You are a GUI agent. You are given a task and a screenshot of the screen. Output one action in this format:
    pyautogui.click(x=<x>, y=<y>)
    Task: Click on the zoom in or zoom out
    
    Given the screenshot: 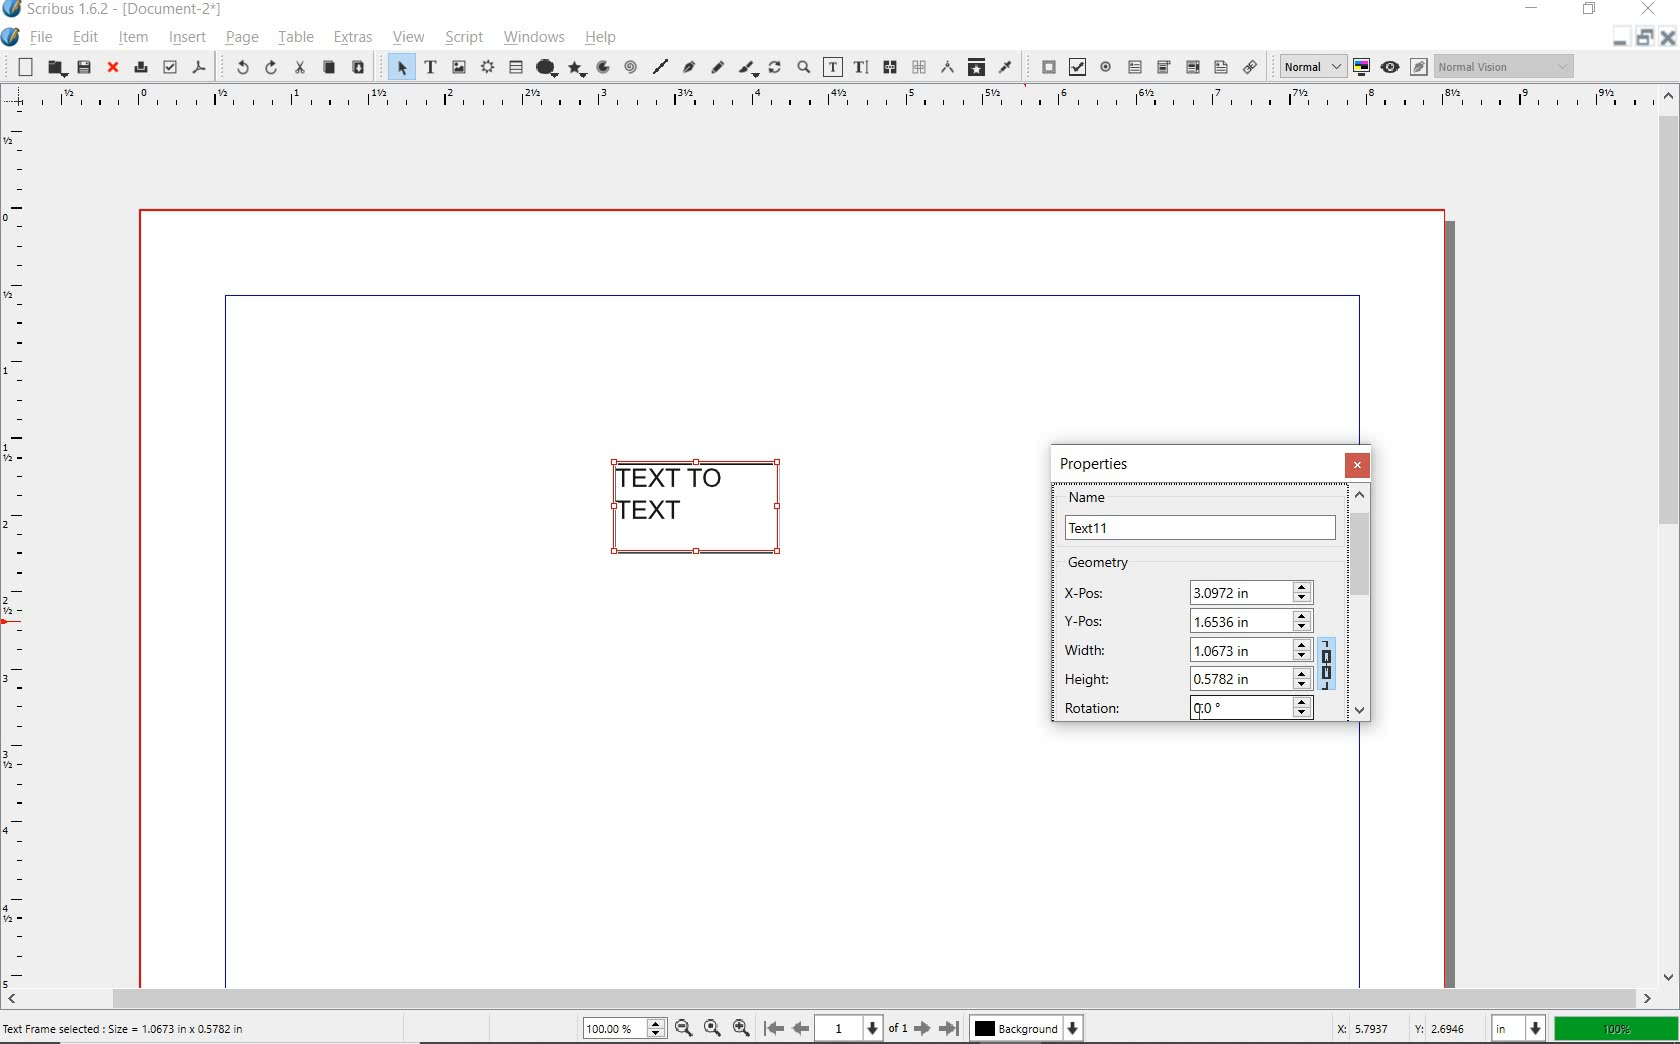 What is the action you would take?
    pyautogui.click(x=803, y=69)
    